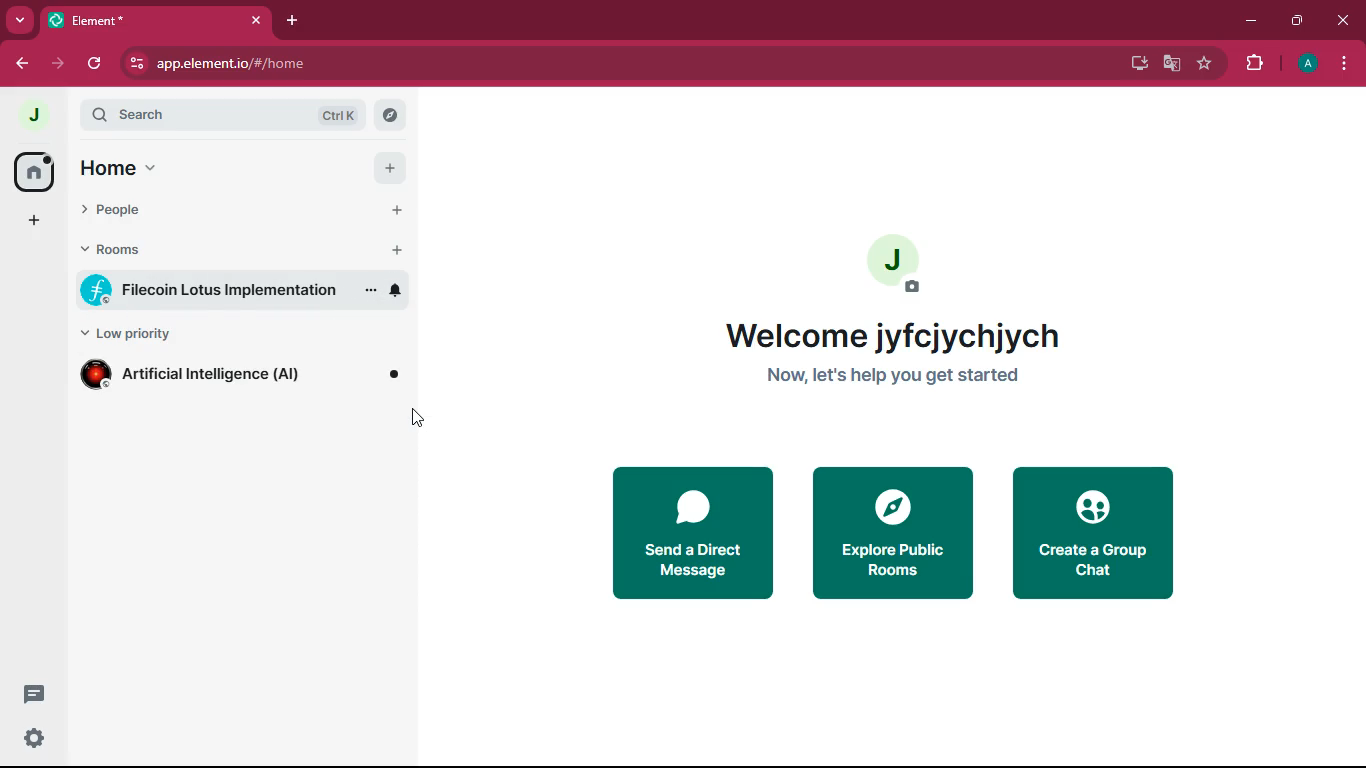 Image resolution: width=1366 pixels, height=768 pixels. Describe the element at coordinates (231, 64) in the screenshot. I see `url` at that location.